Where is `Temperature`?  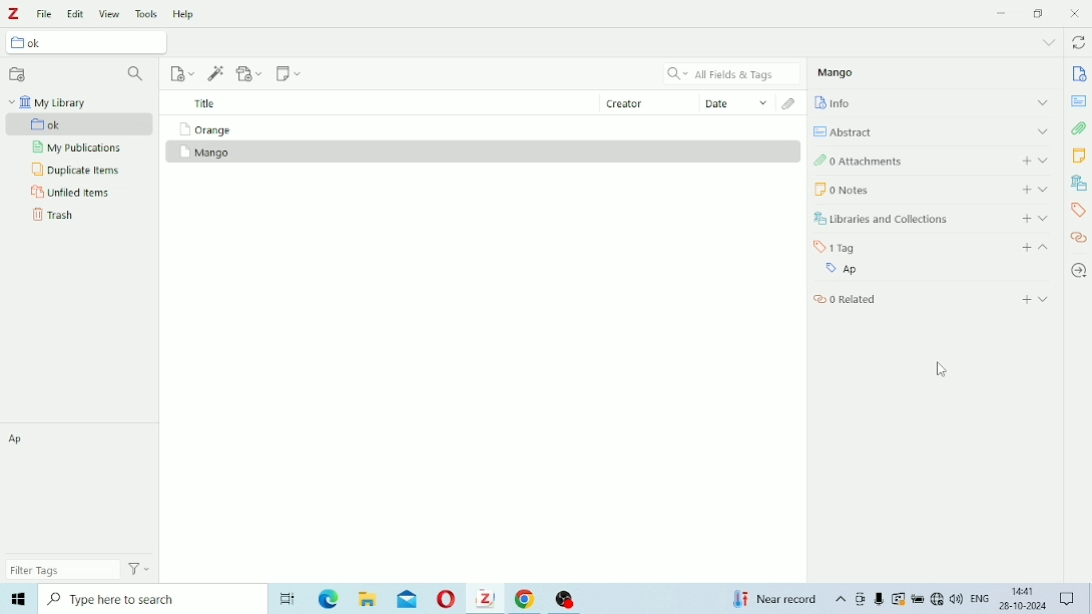 Temperature is located at coordinates (776, 599).